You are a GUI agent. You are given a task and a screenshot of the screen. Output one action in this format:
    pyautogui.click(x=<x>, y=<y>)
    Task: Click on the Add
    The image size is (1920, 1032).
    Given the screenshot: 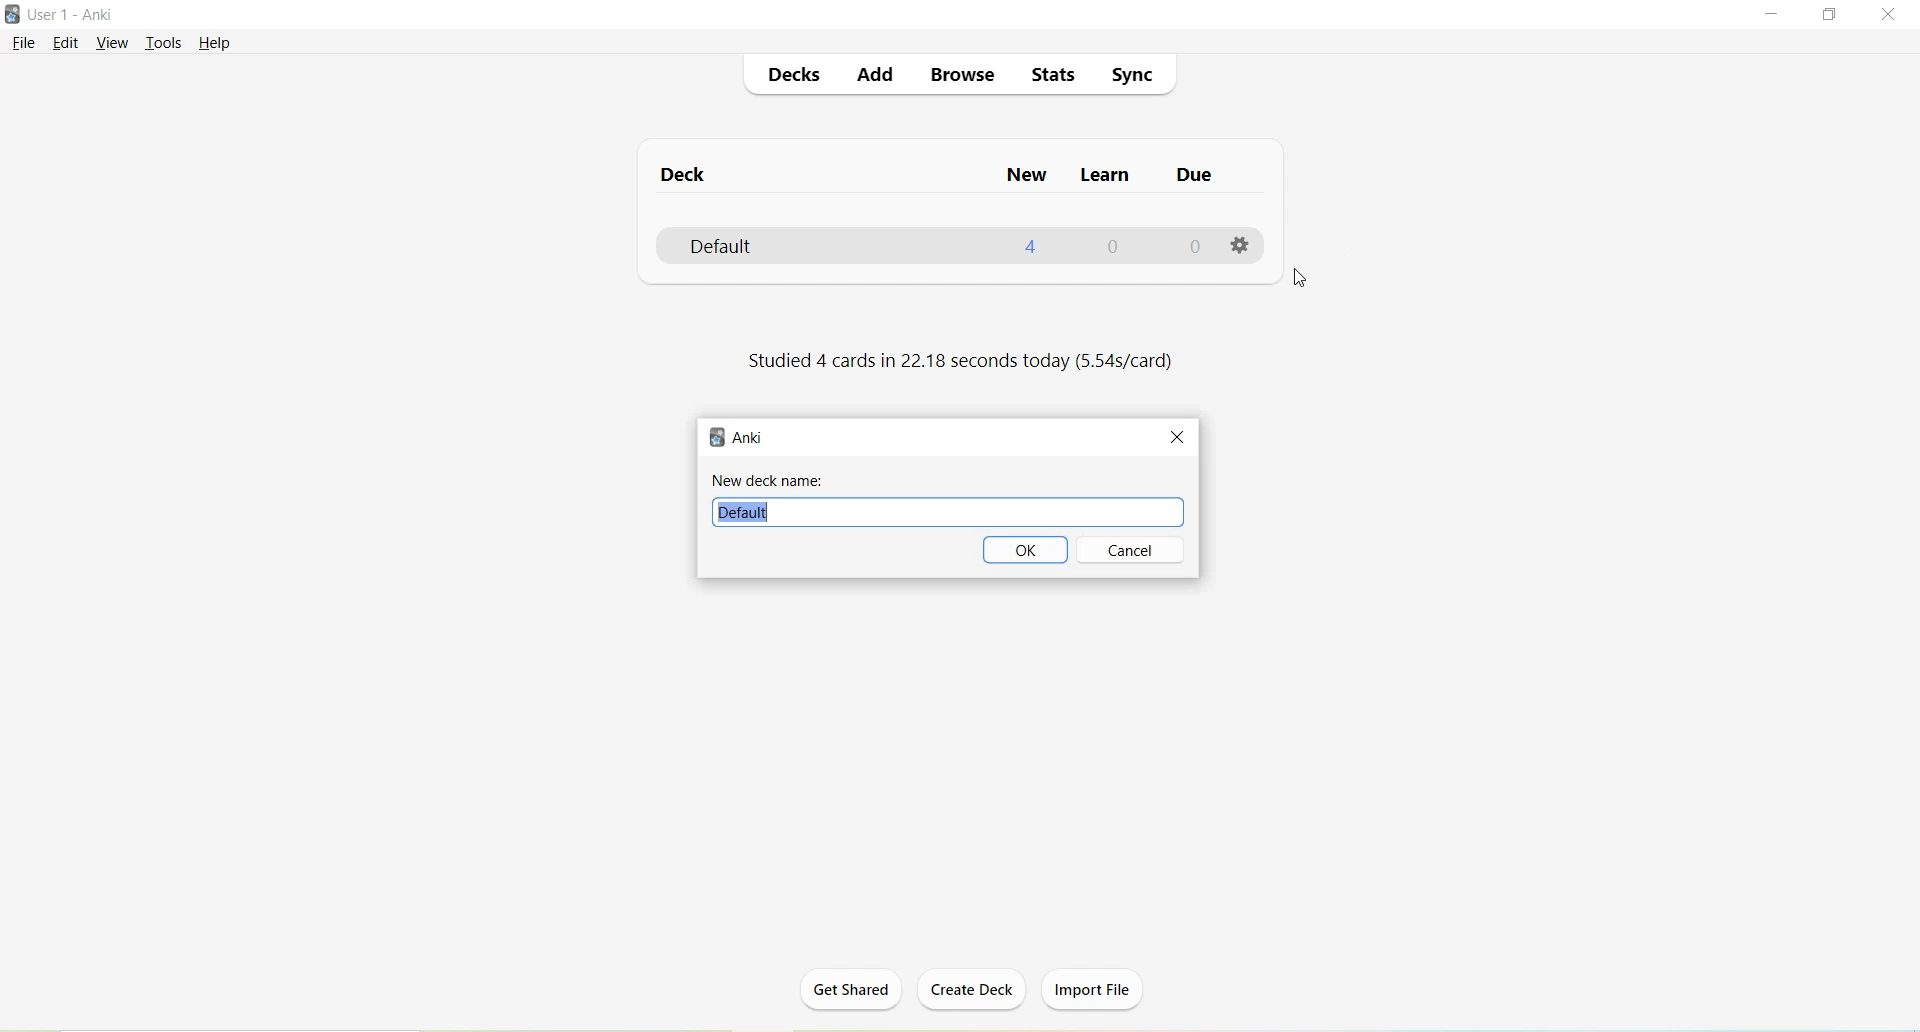 What is the action you would take?
    pyautogui.click(x=877, y=75)
    